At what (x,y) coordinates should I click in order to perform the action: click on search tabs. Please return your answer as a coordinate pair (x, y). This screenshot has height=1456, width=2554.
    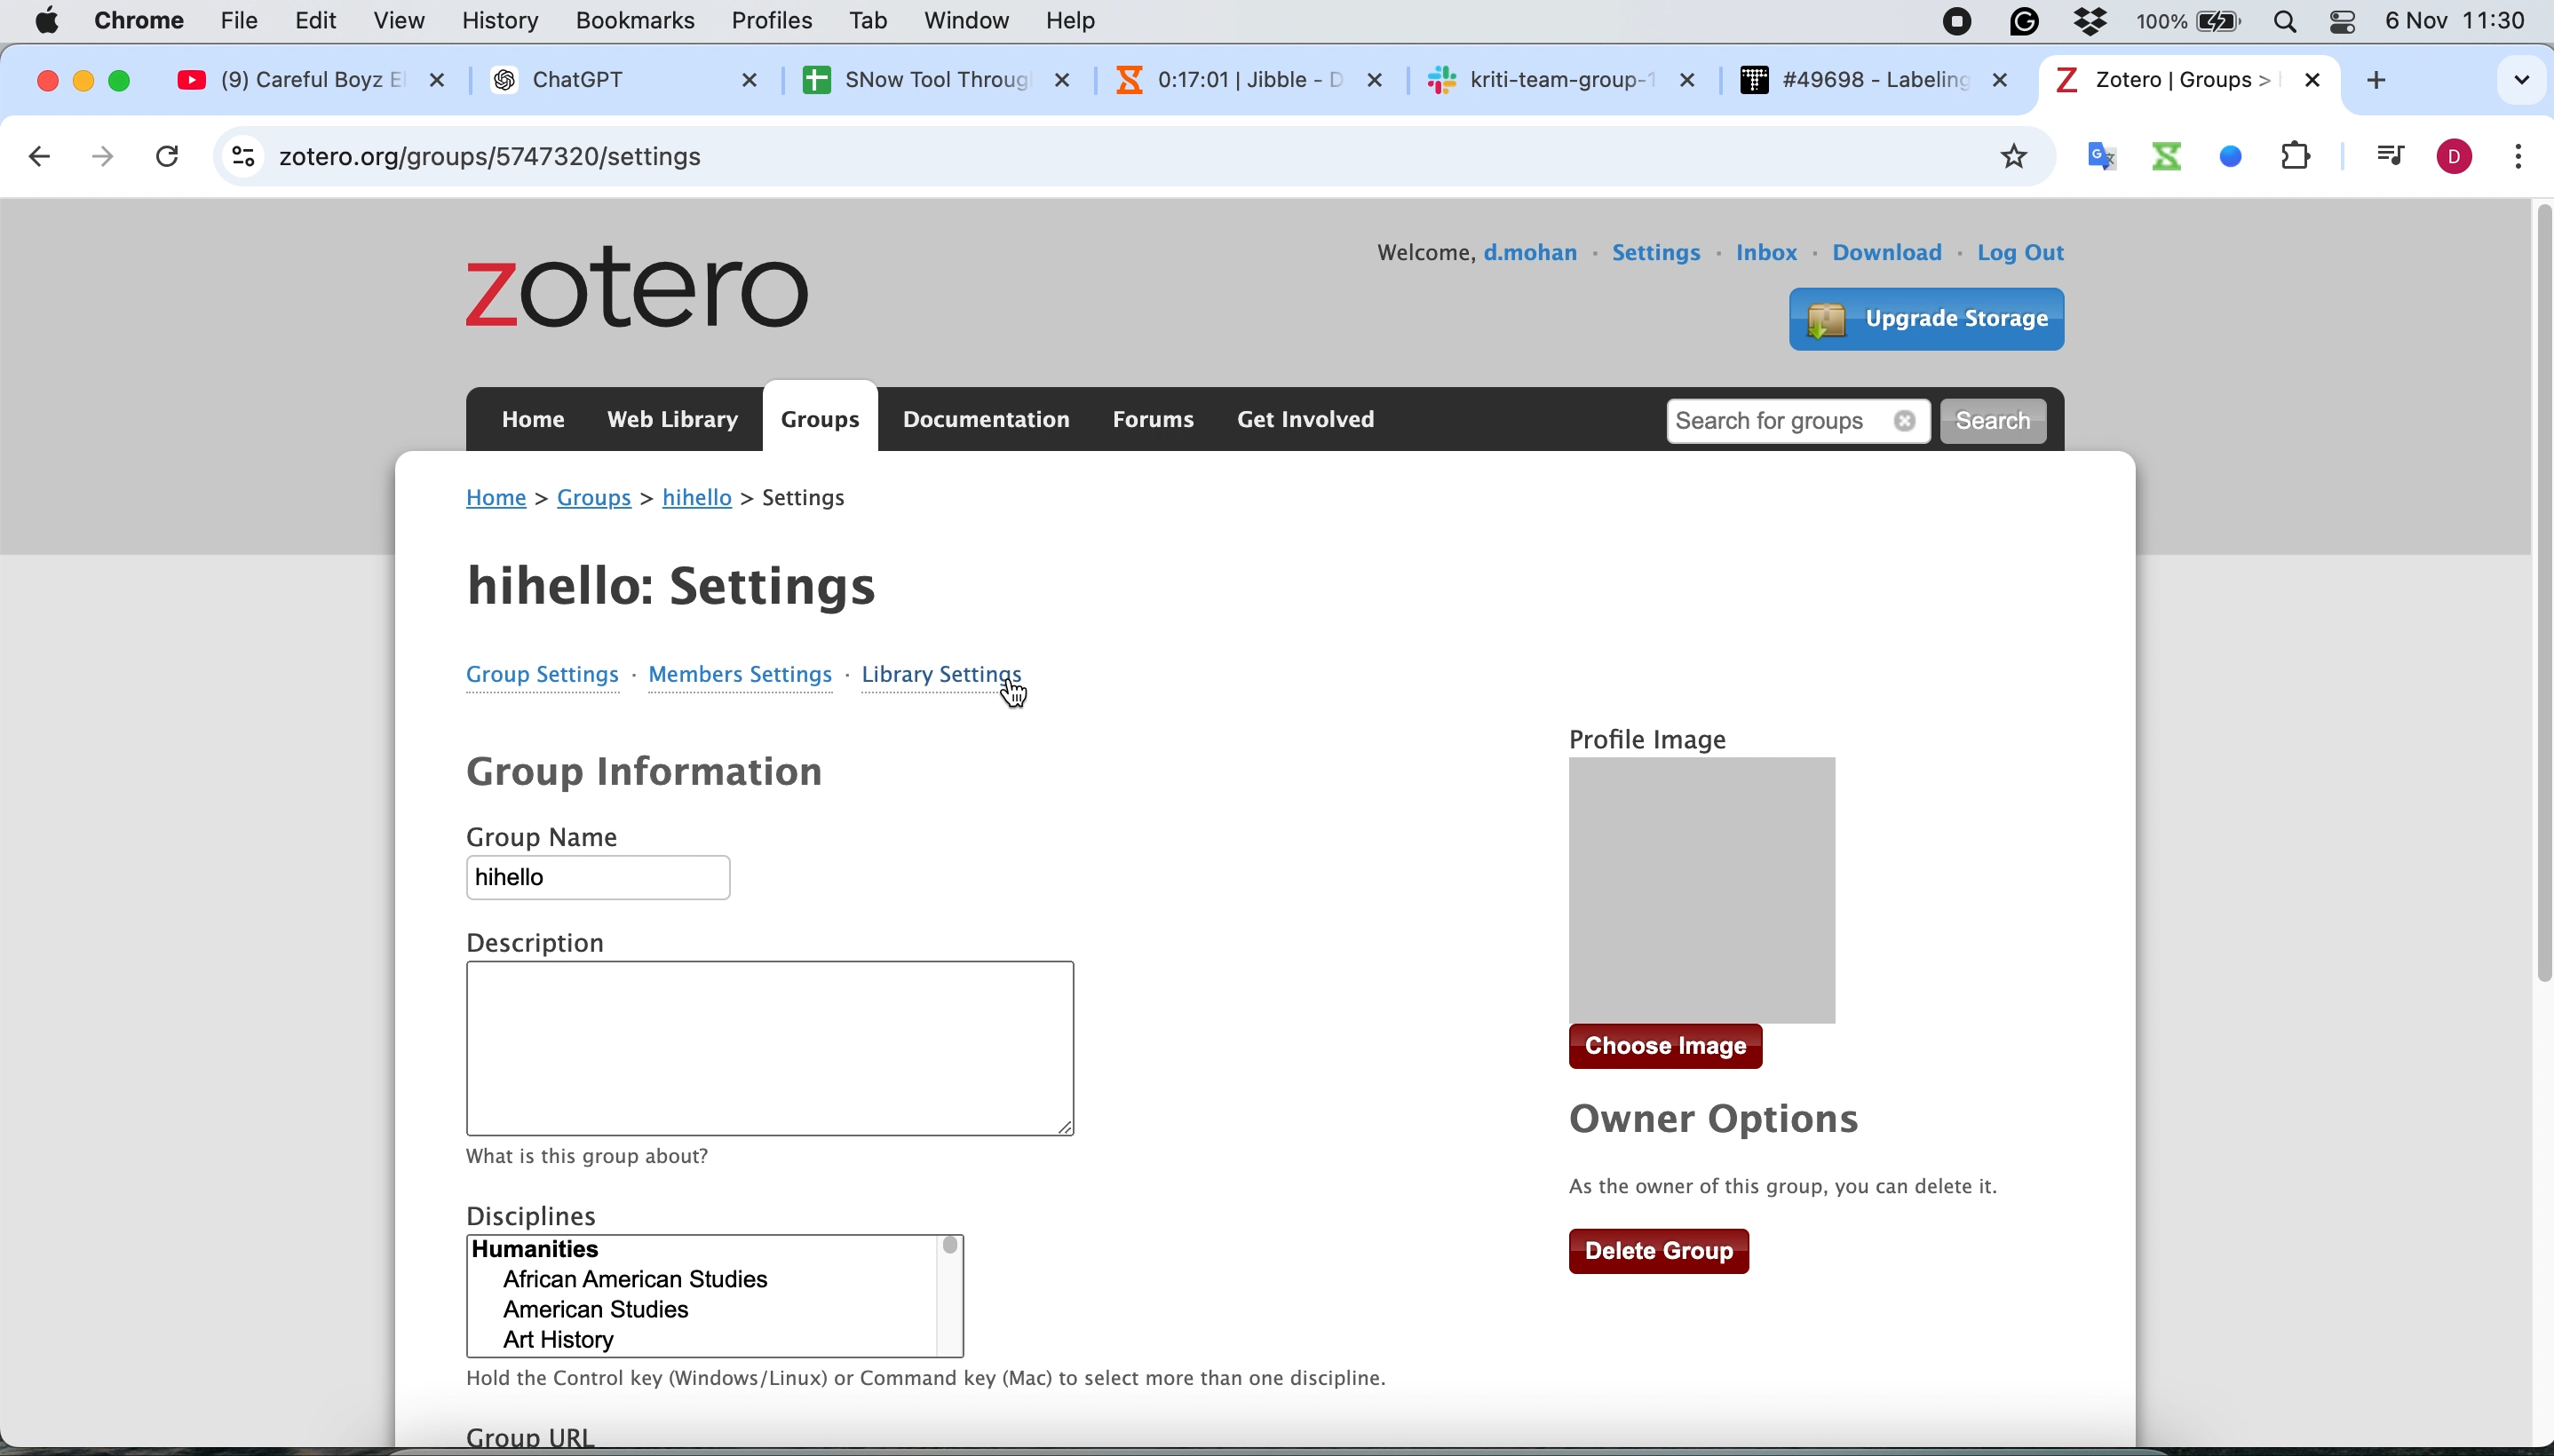
    Looking at the image, I should click on (2489, 72).